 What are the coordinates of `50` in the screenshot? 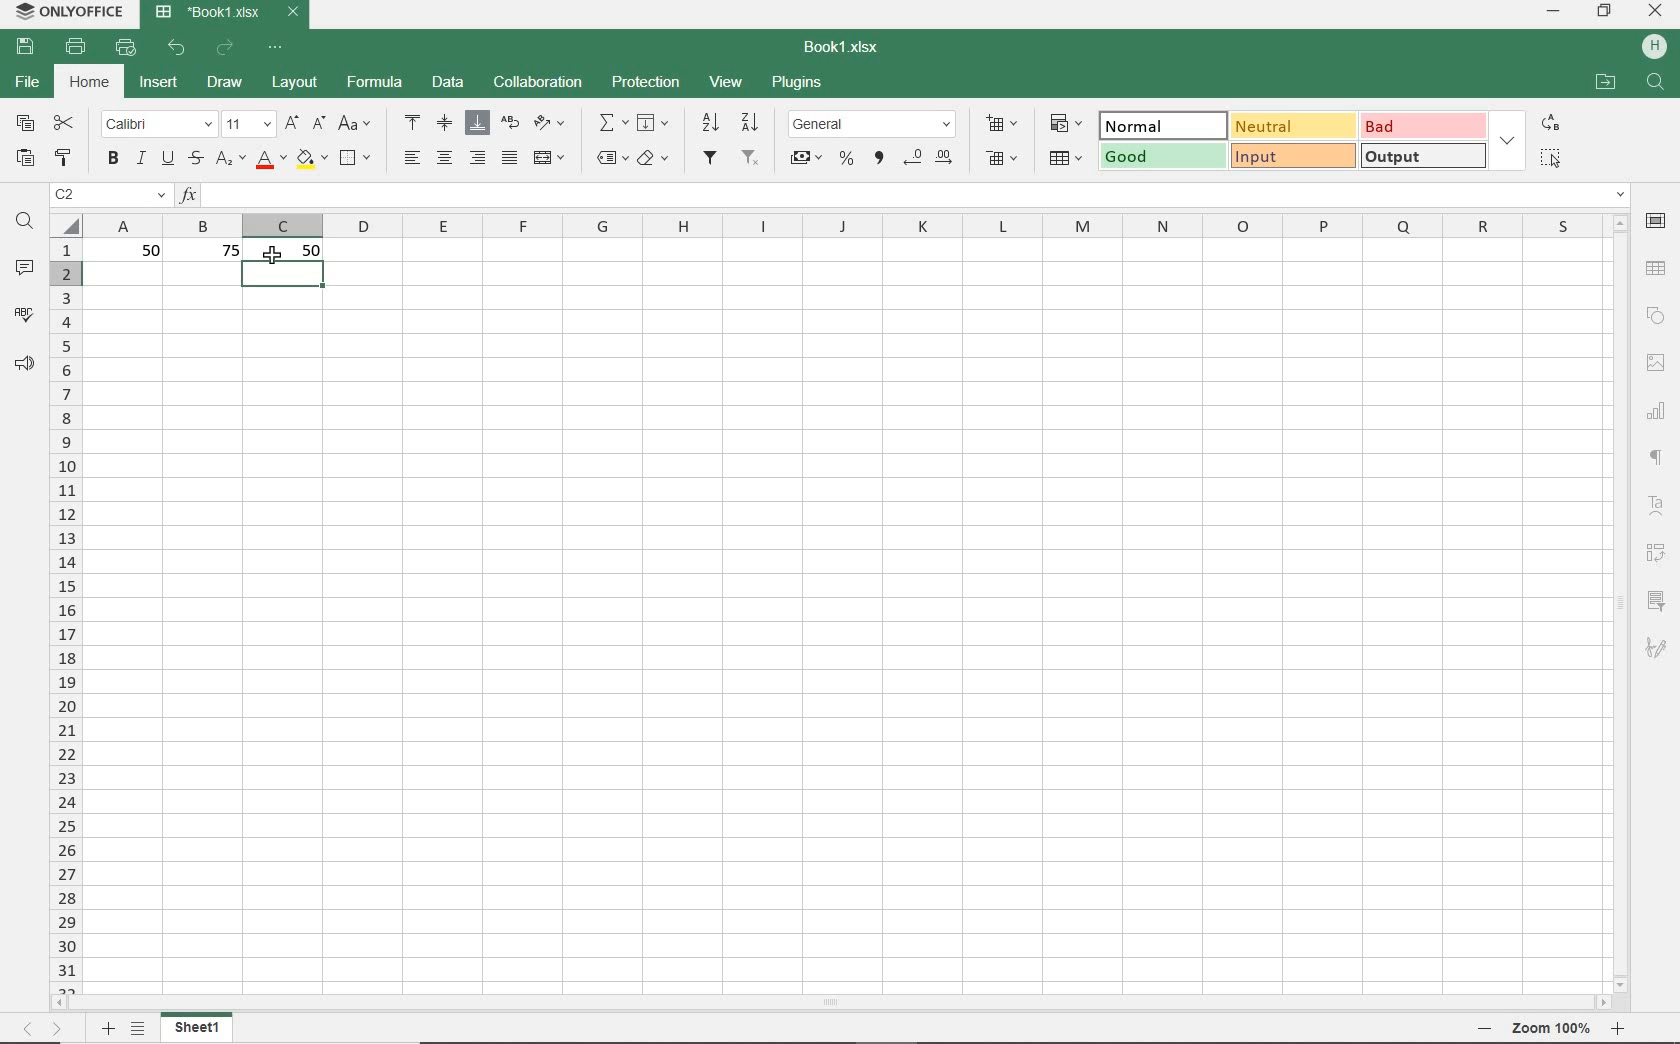 It's located at (312, 250).